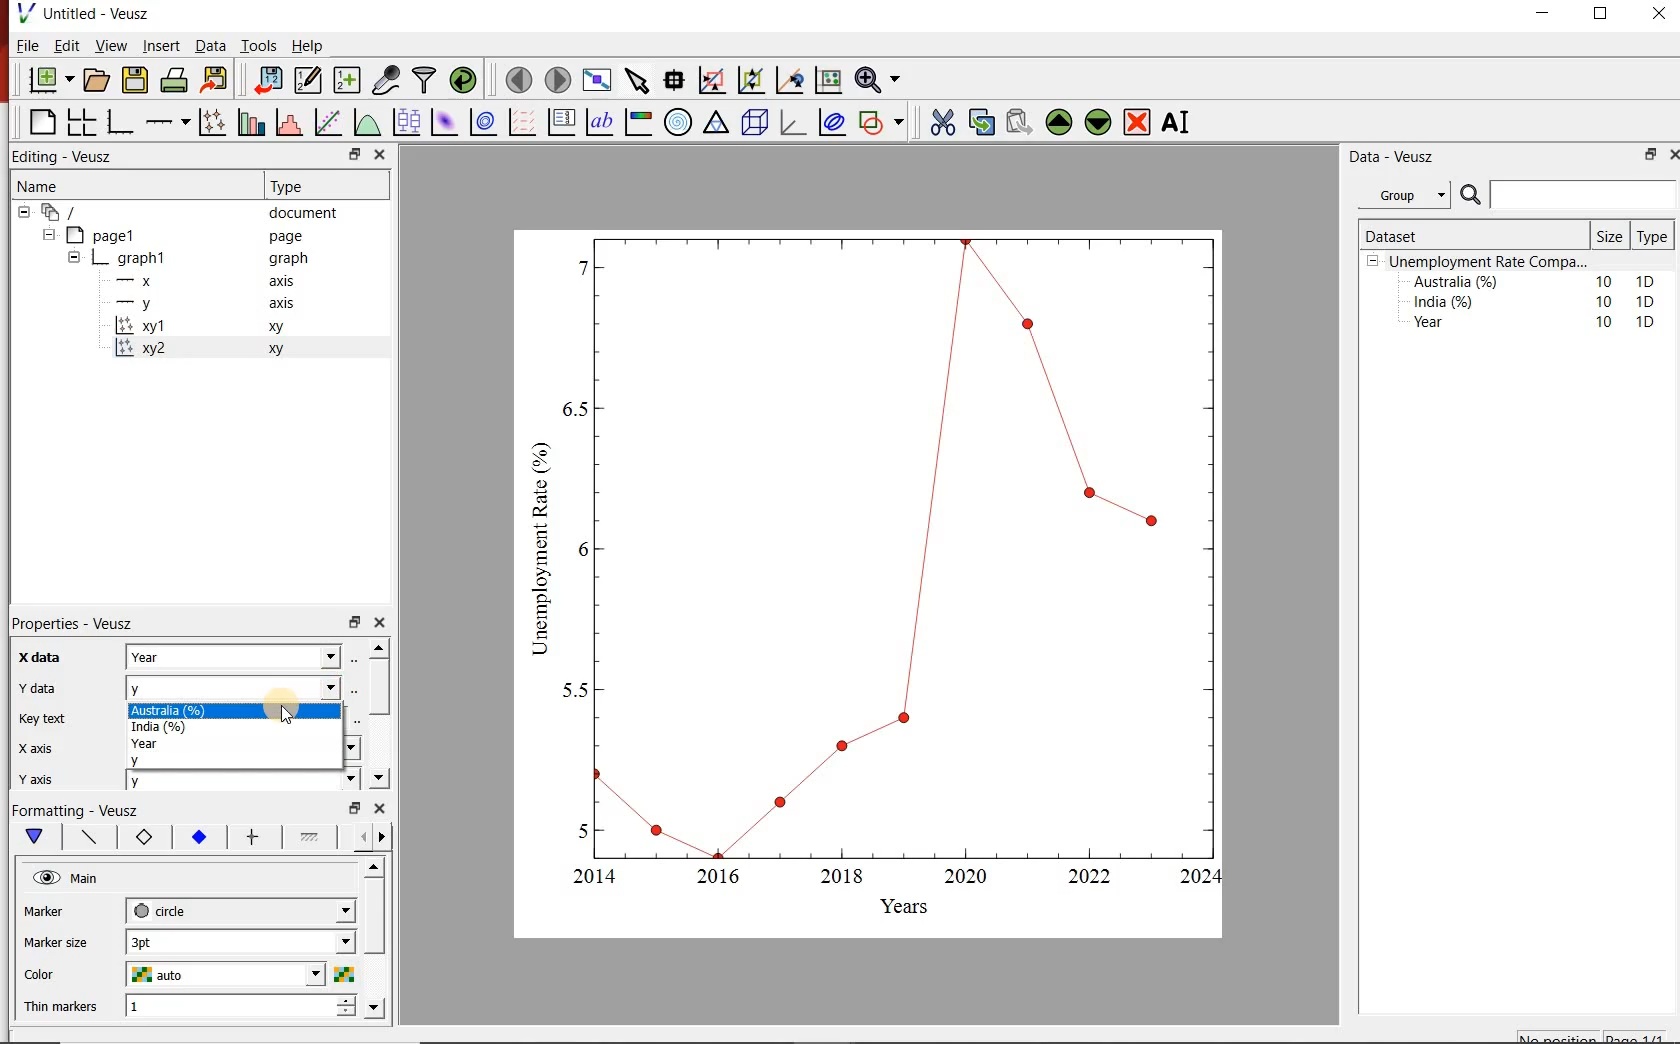 This screenshot has height=1044, width=1680. I want to click on move up, so click(376, 867).